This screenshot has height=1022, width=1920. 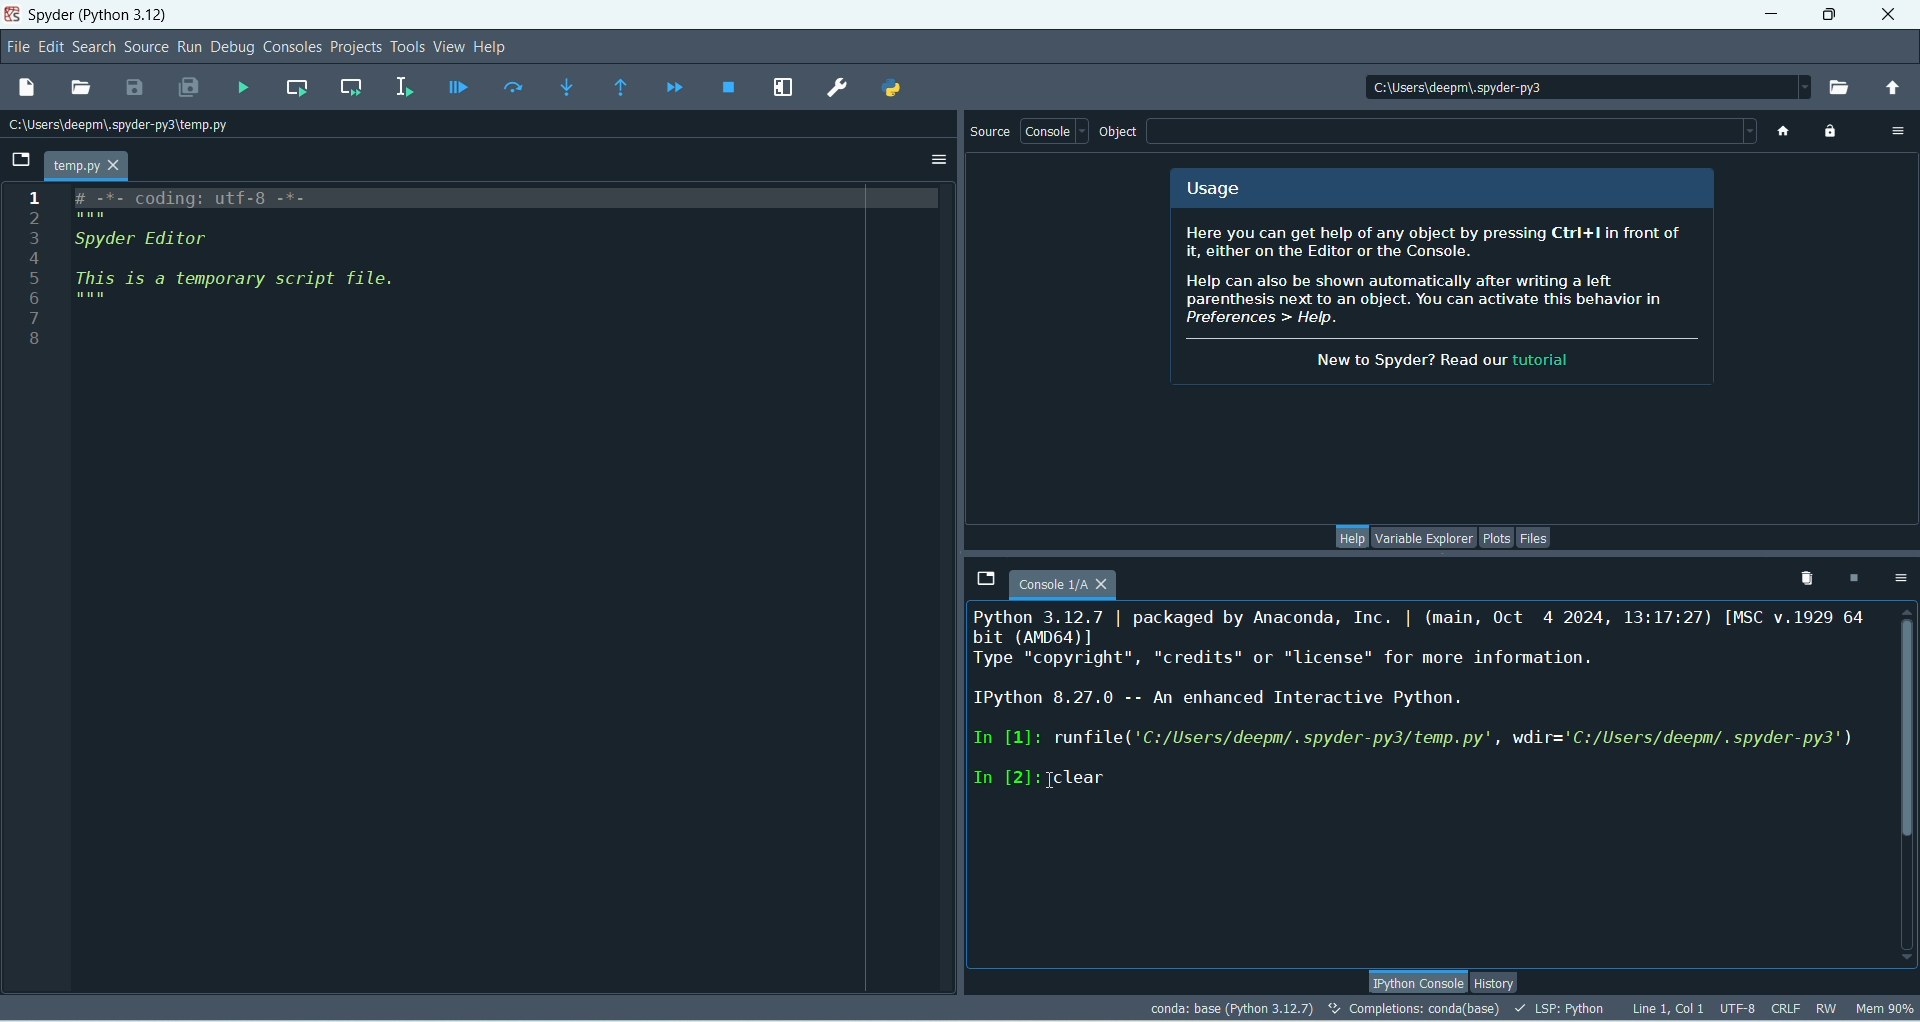 I want to click on spyder info, so click(x=1445, y=300).